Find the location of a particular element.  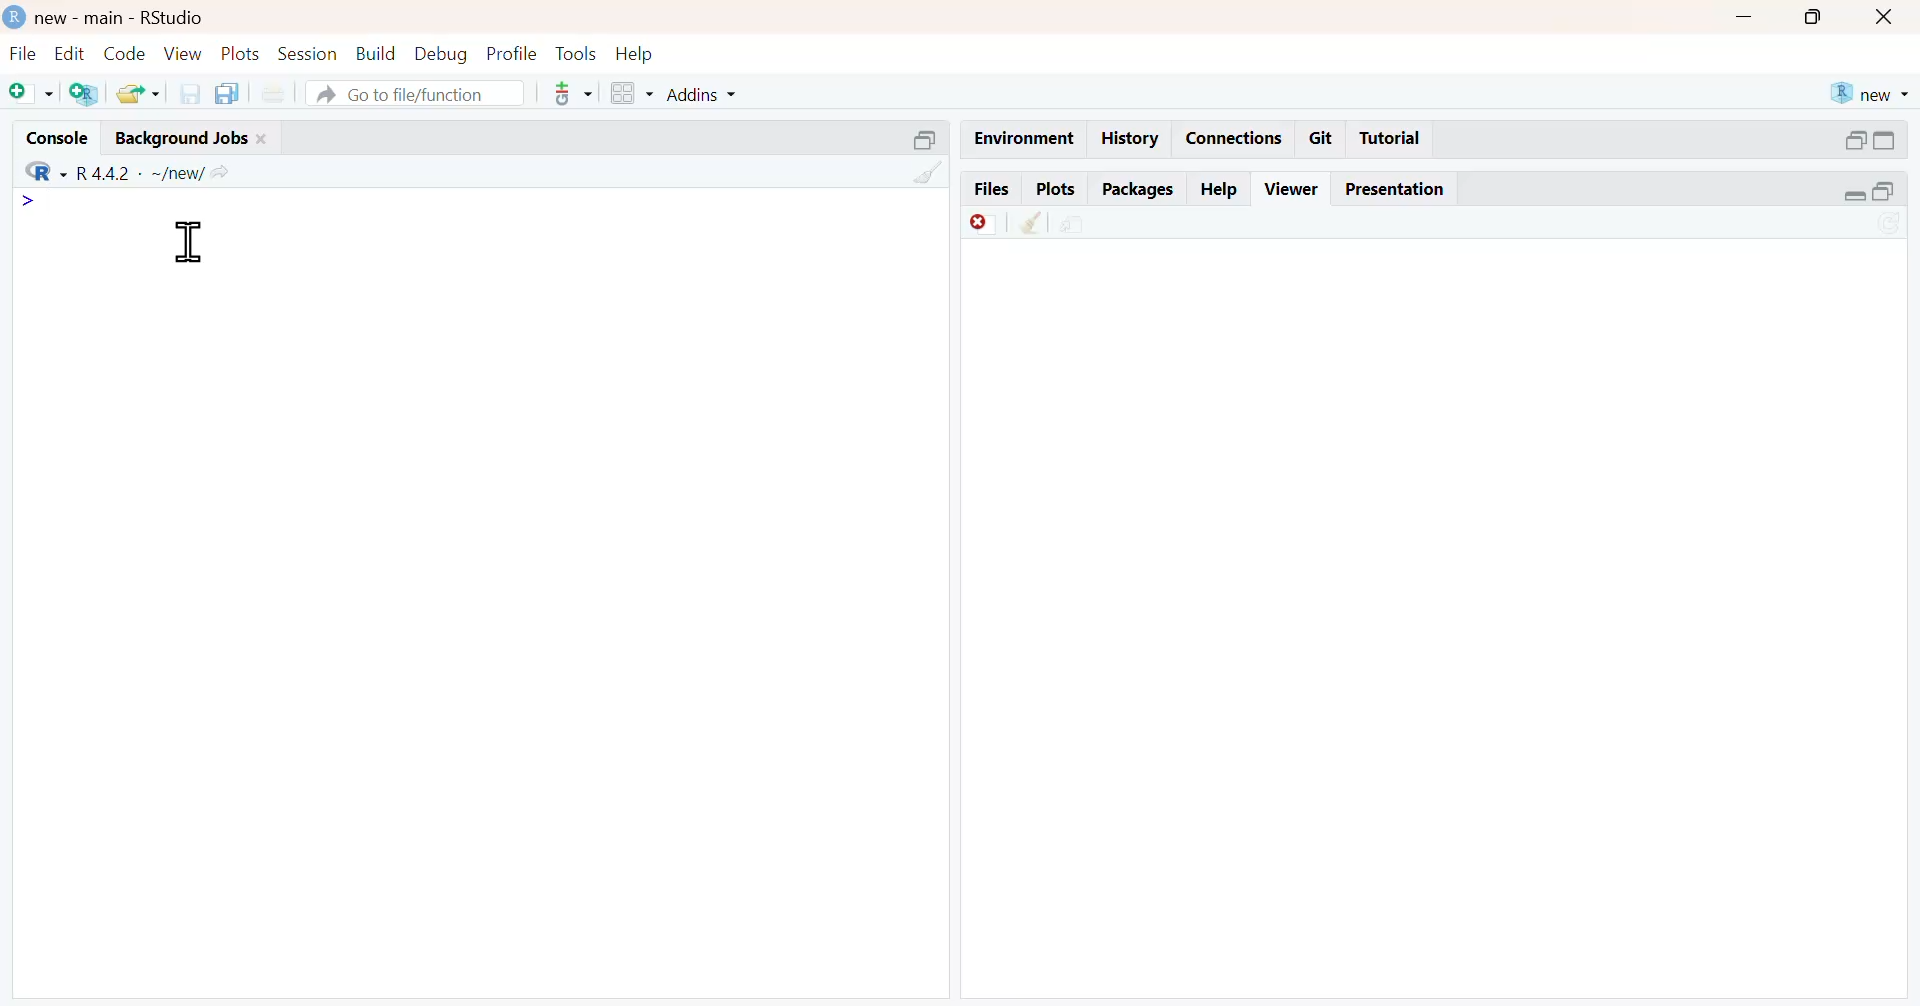

help is located at coordinates (639, 52).